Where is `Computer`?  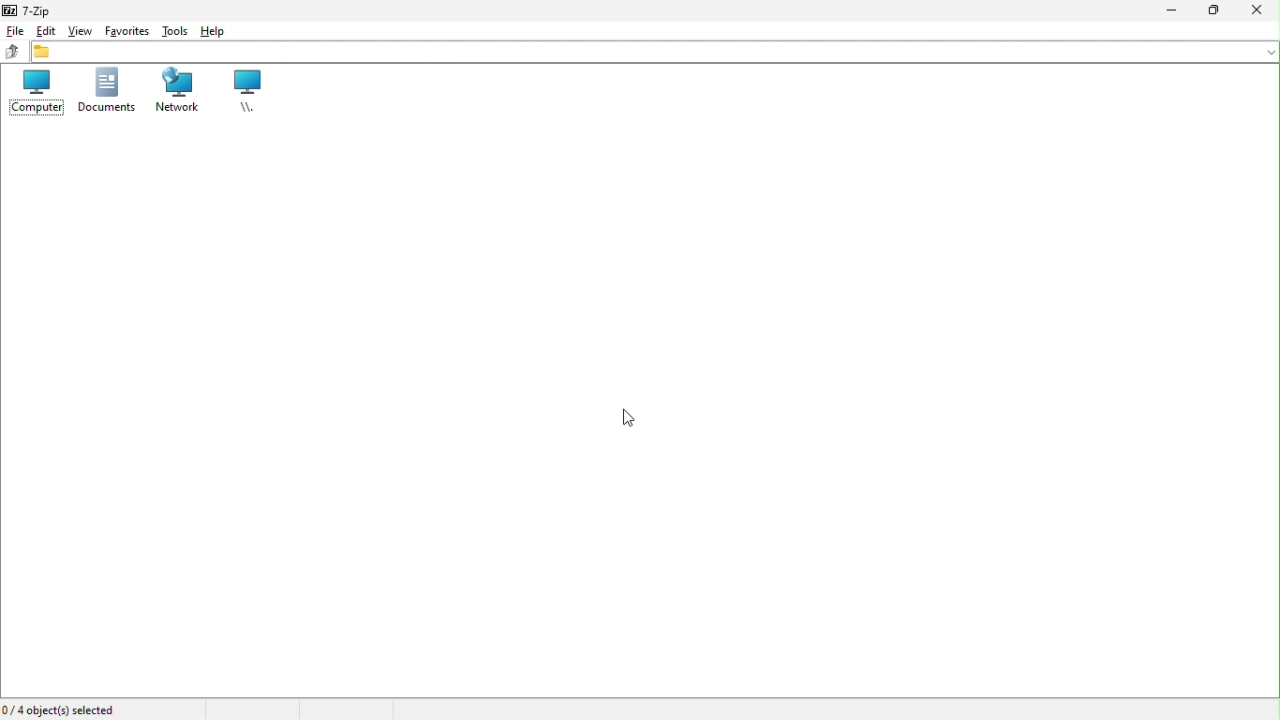 Computer is located at coordinates (32, 91).